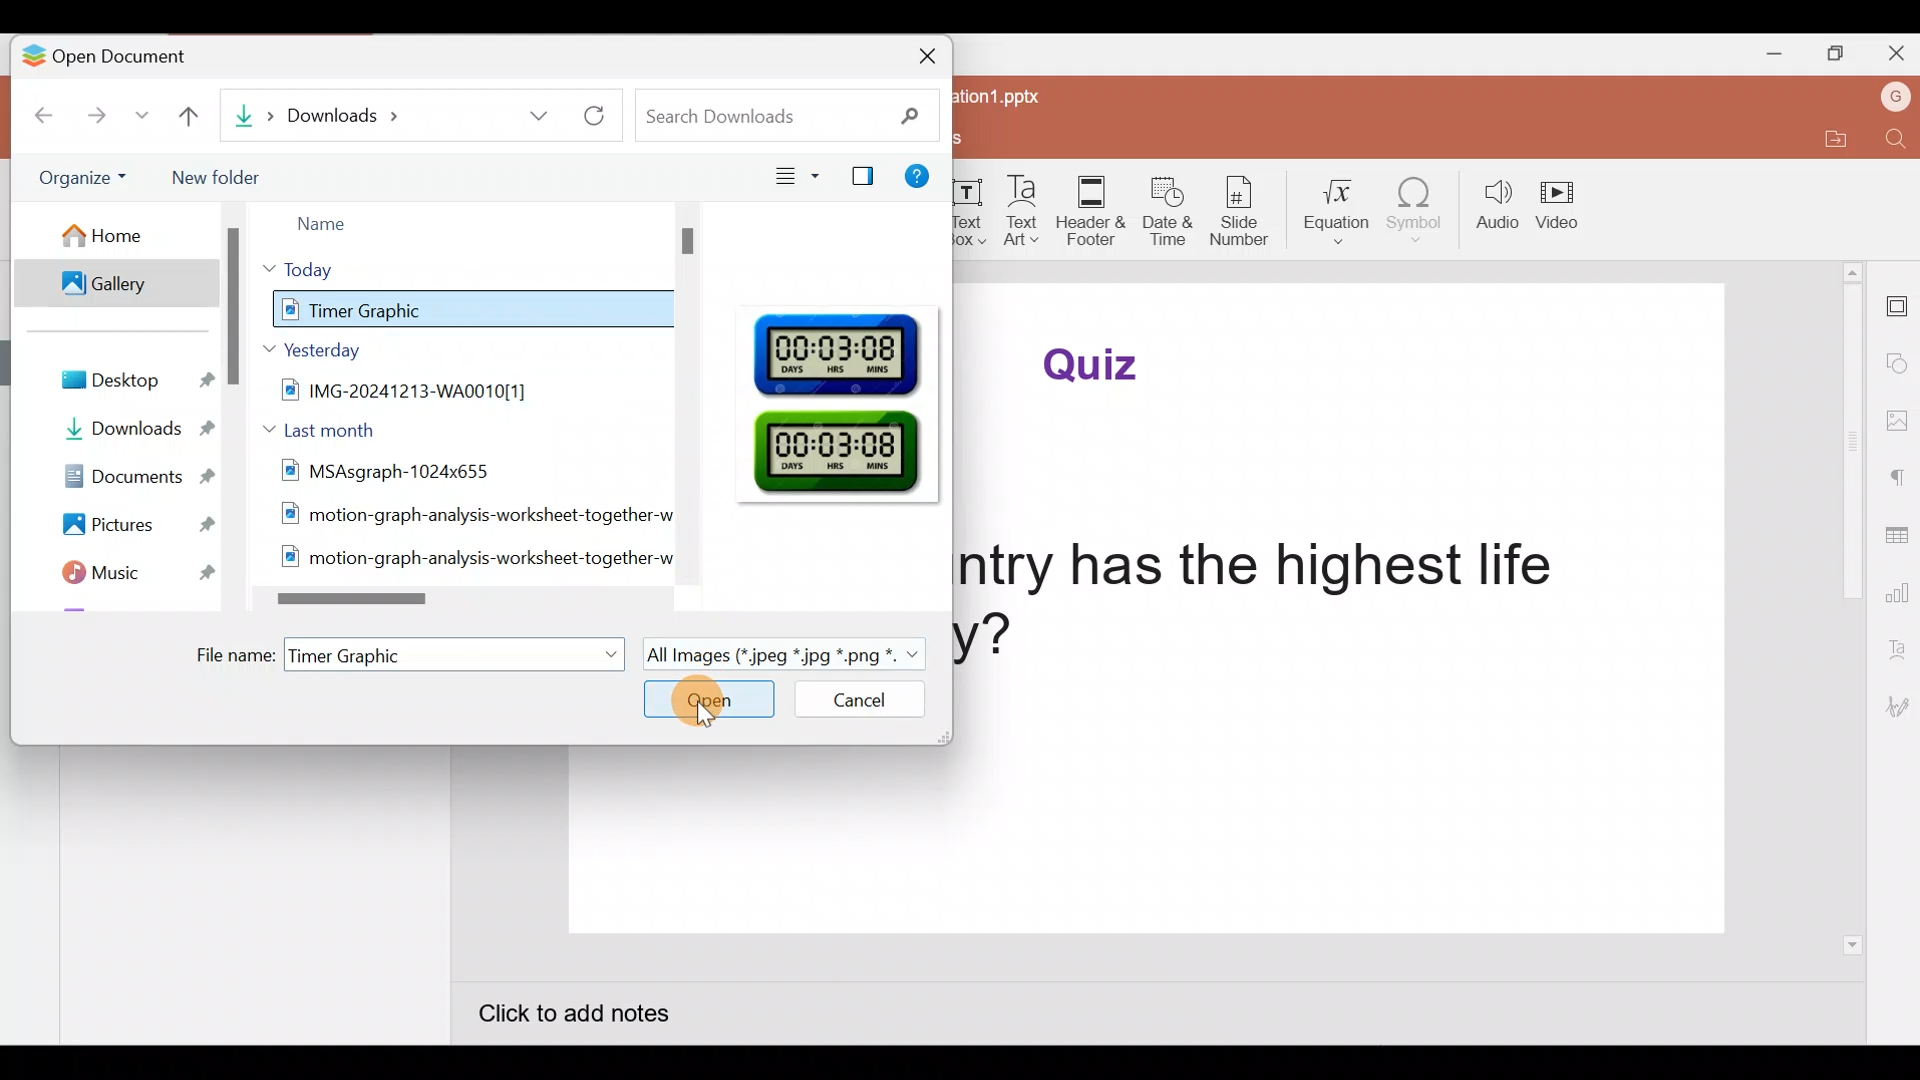 Image resolution: width=1920 pixels, height=1080 pixels. Describe the element at coordinates (316, 350) in the screenshot. I see `Yesterday` at that location.